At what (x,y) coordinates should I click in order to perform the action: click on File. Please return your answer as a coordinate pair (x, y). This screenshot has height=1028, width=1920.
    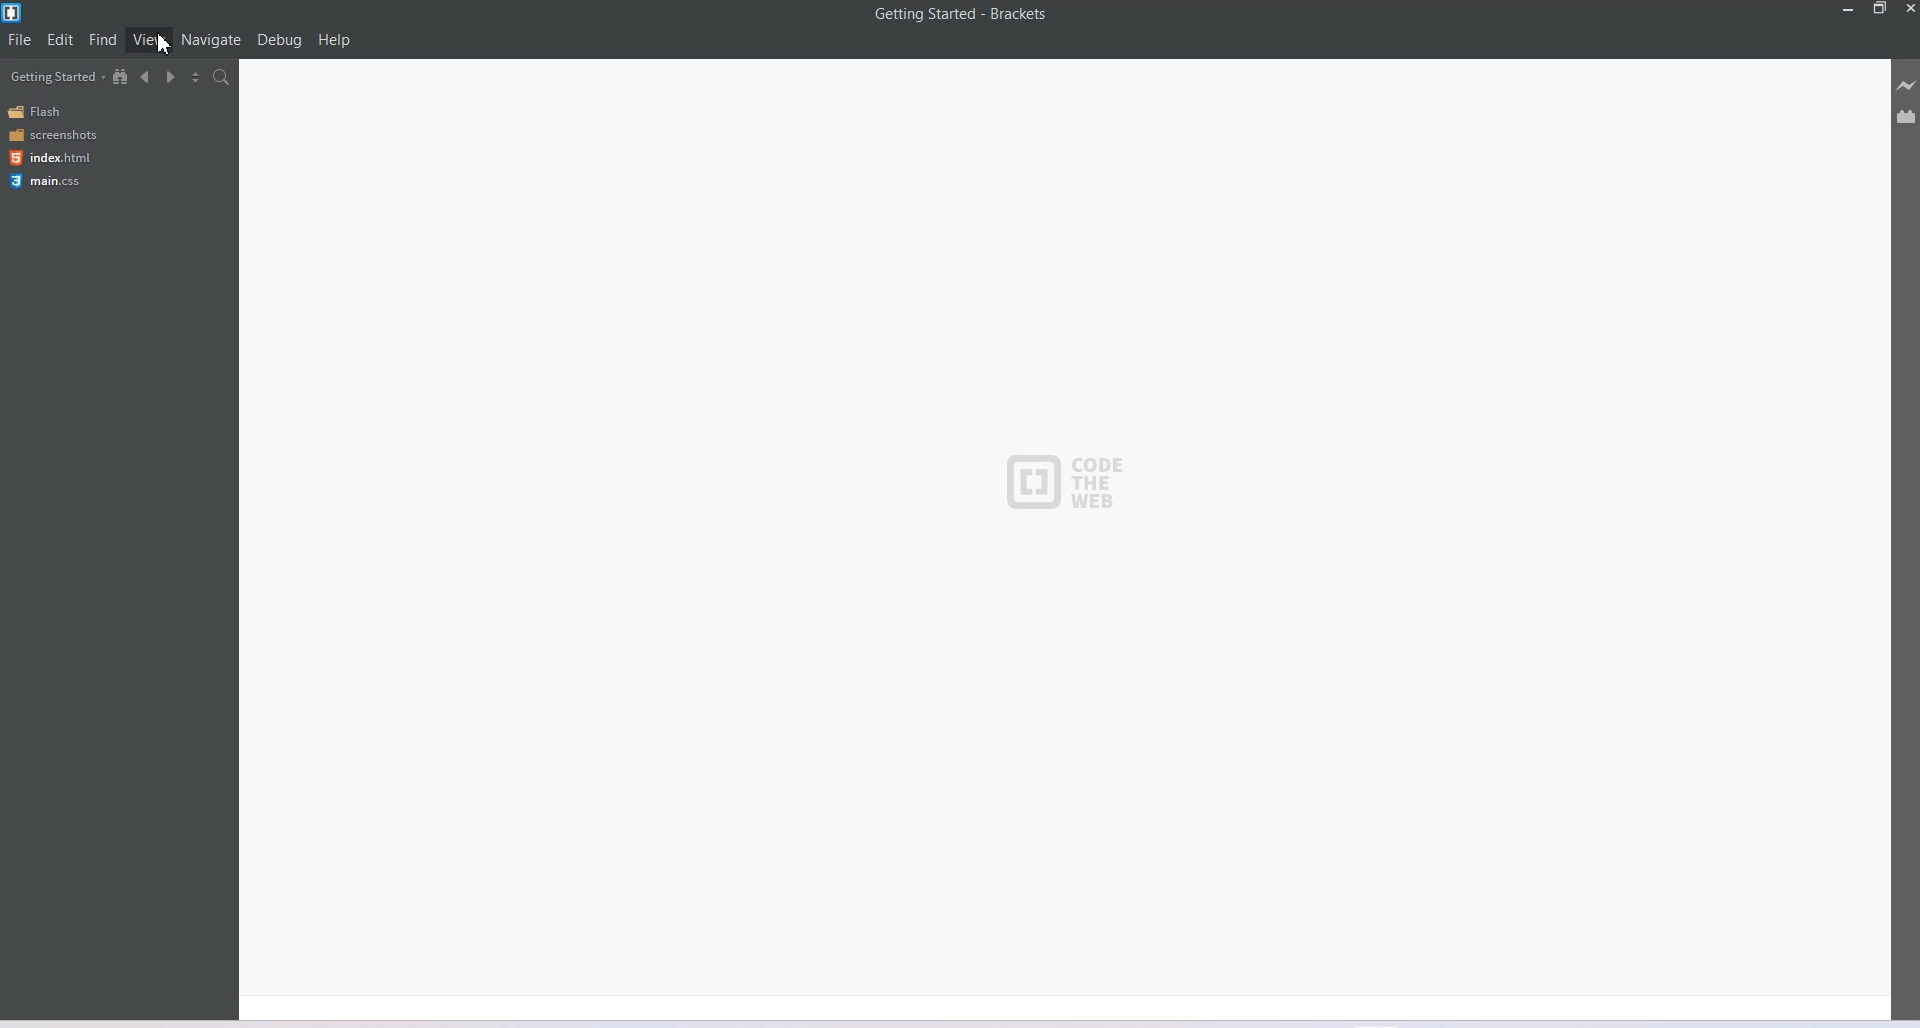
    Looking at the image, I should click on (19, 39).